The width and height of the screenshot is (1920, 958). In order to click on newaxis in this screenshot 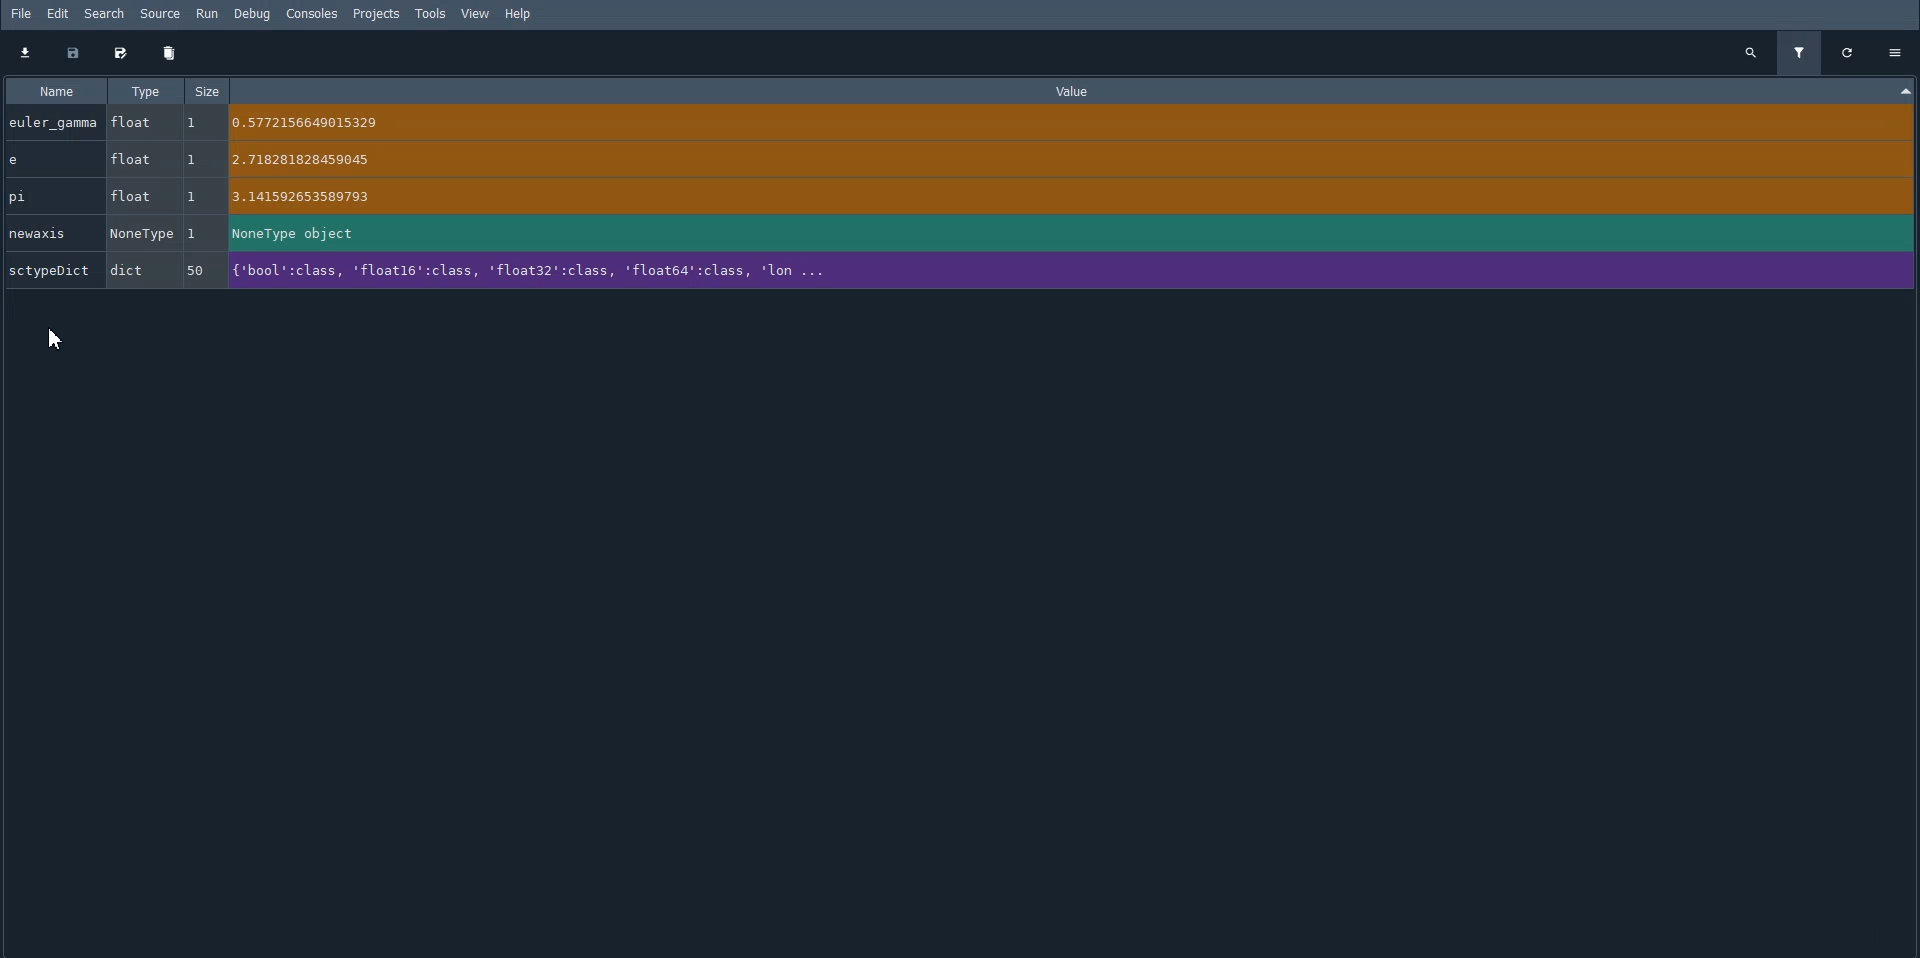, I will do `click(222, 233)`.